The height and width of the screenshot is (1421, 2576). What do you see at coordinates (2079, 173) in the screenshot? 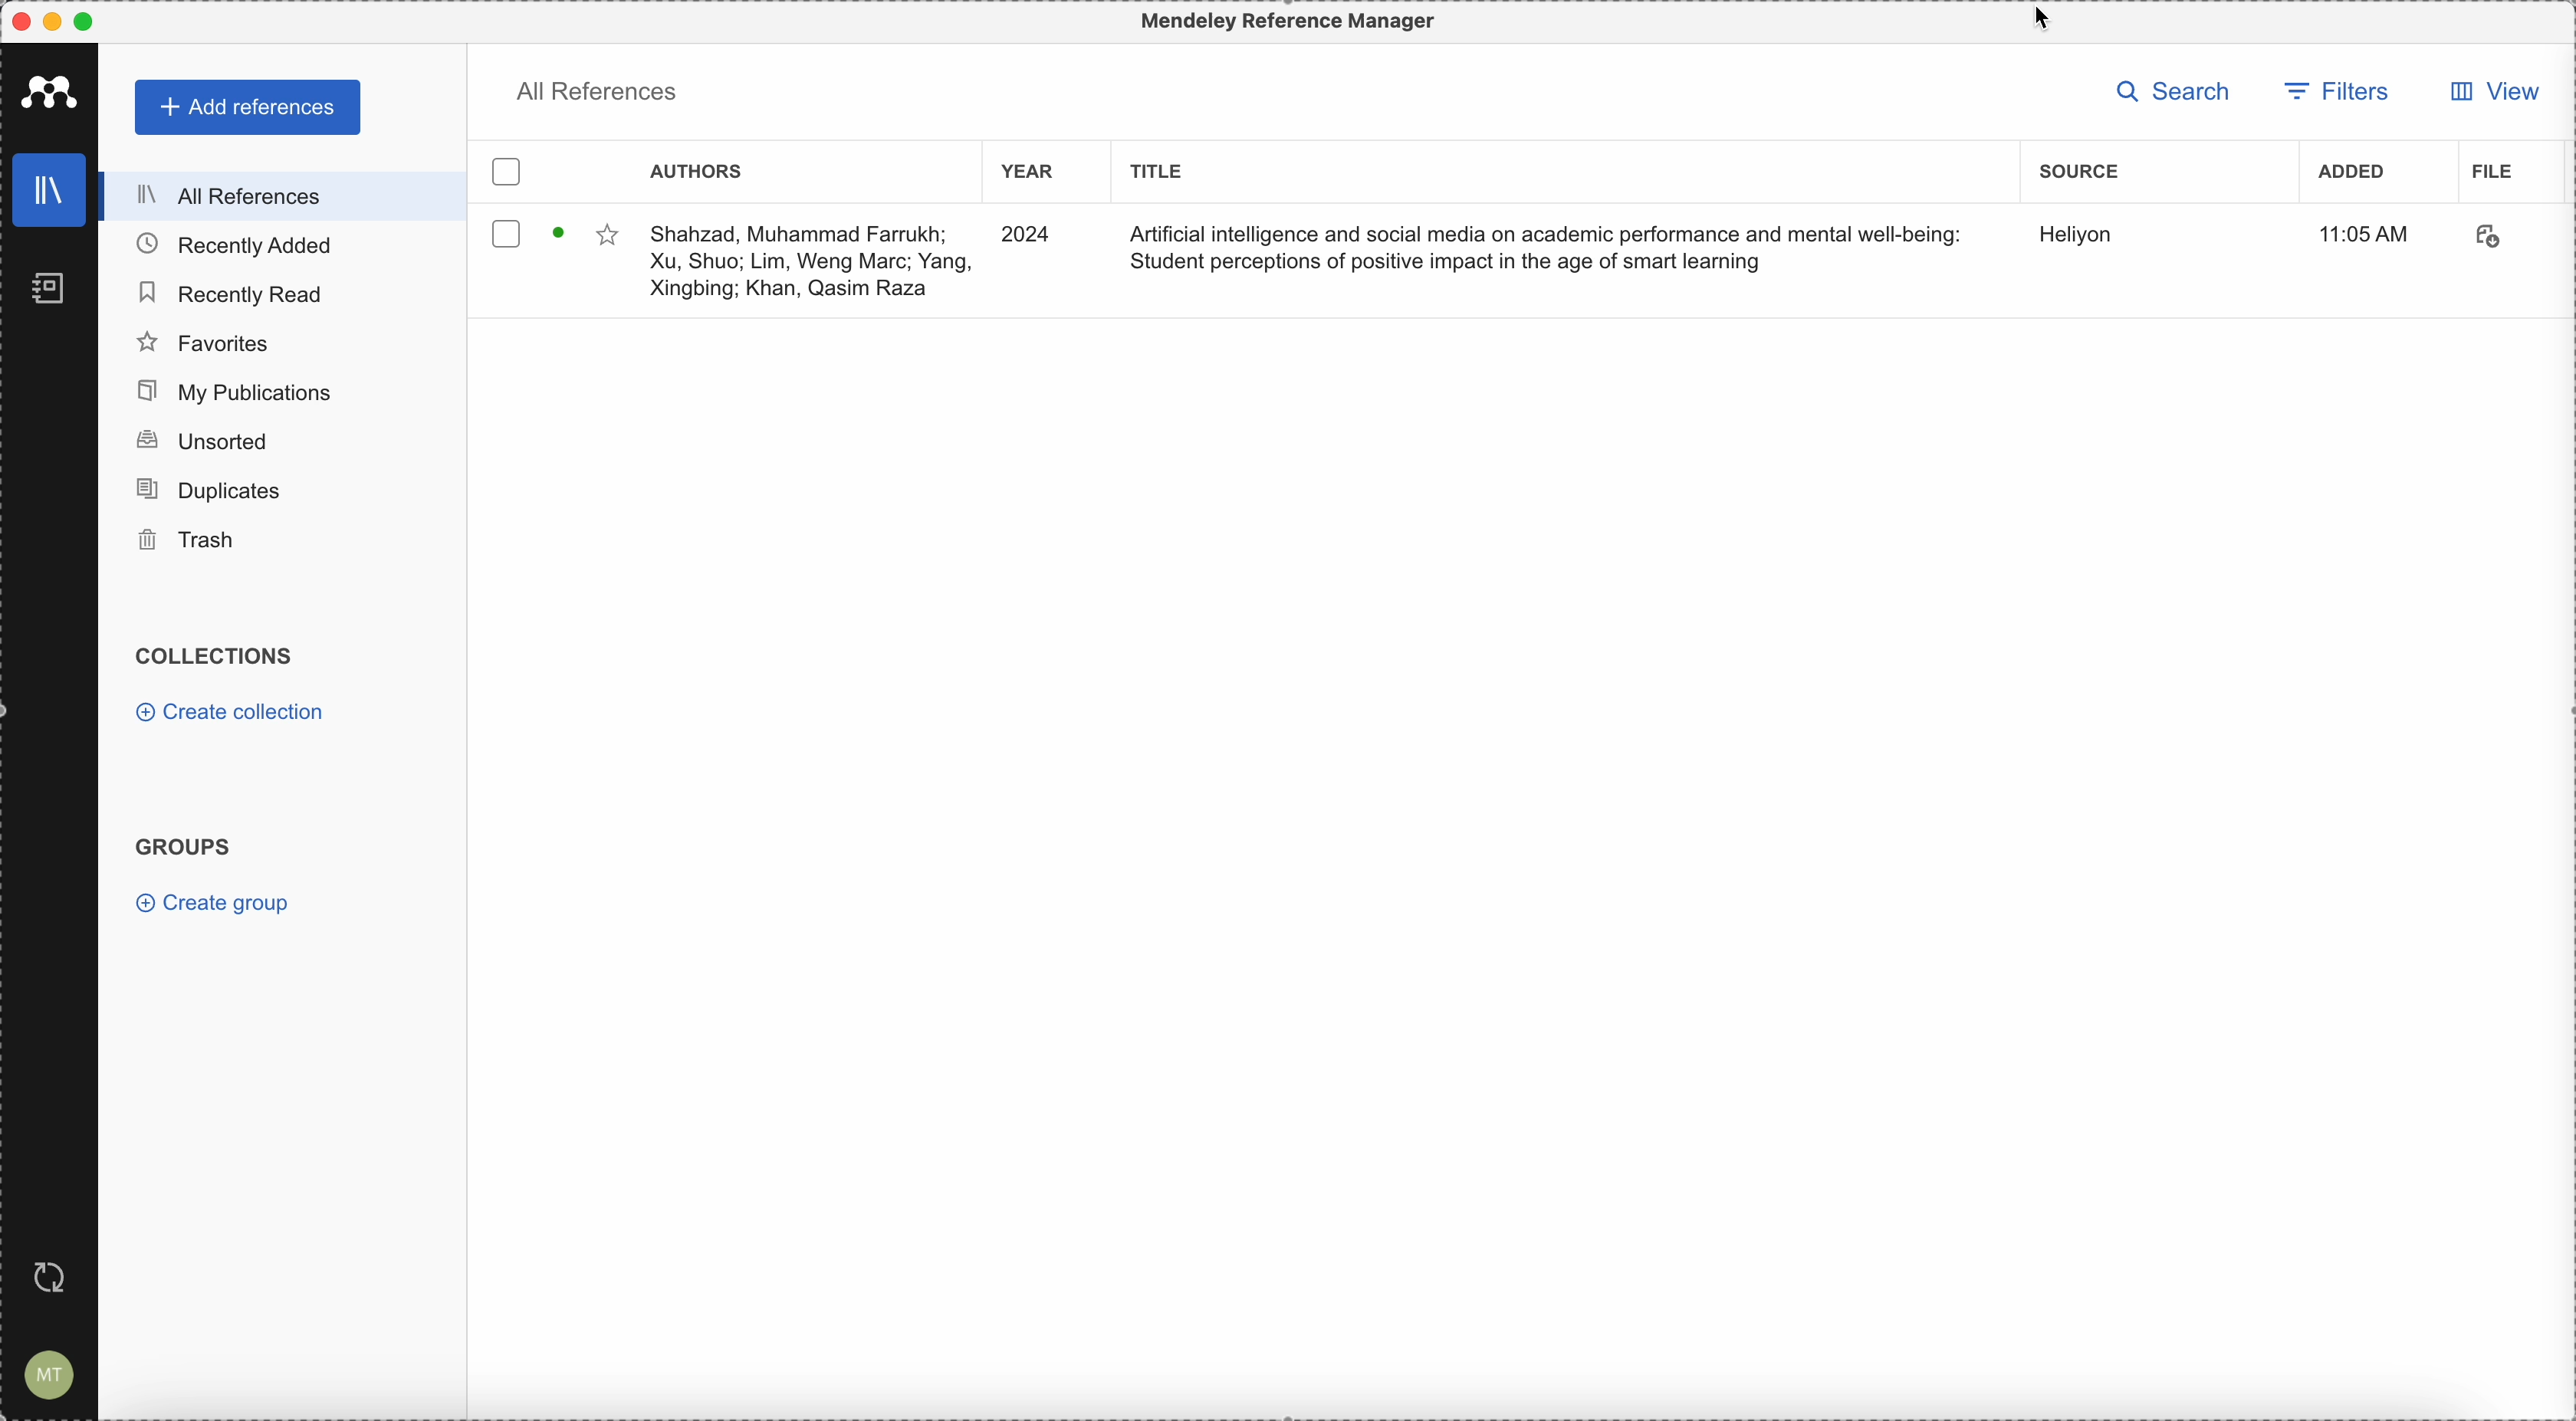
I see `source` at bounding box center [2079, 173].